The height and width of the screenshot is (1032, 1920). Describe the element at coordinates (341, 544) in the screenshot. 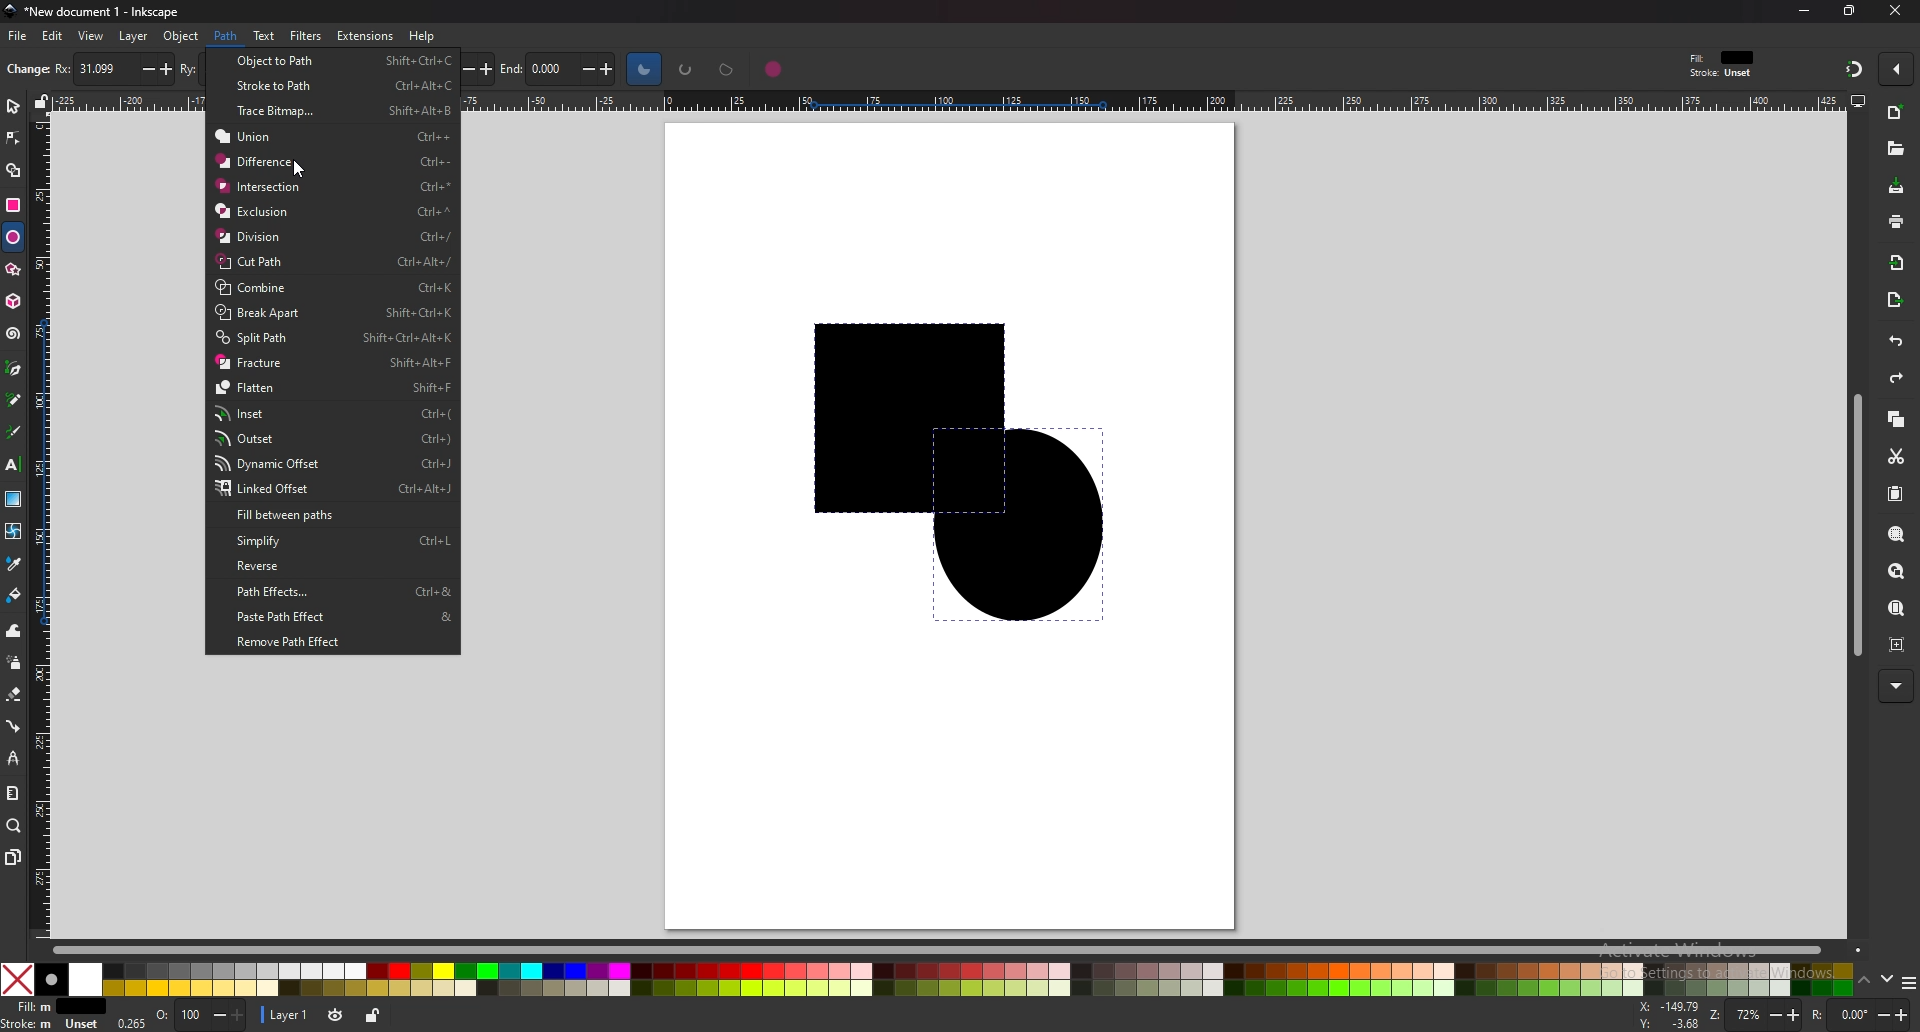

I see `Simplify` at that location.